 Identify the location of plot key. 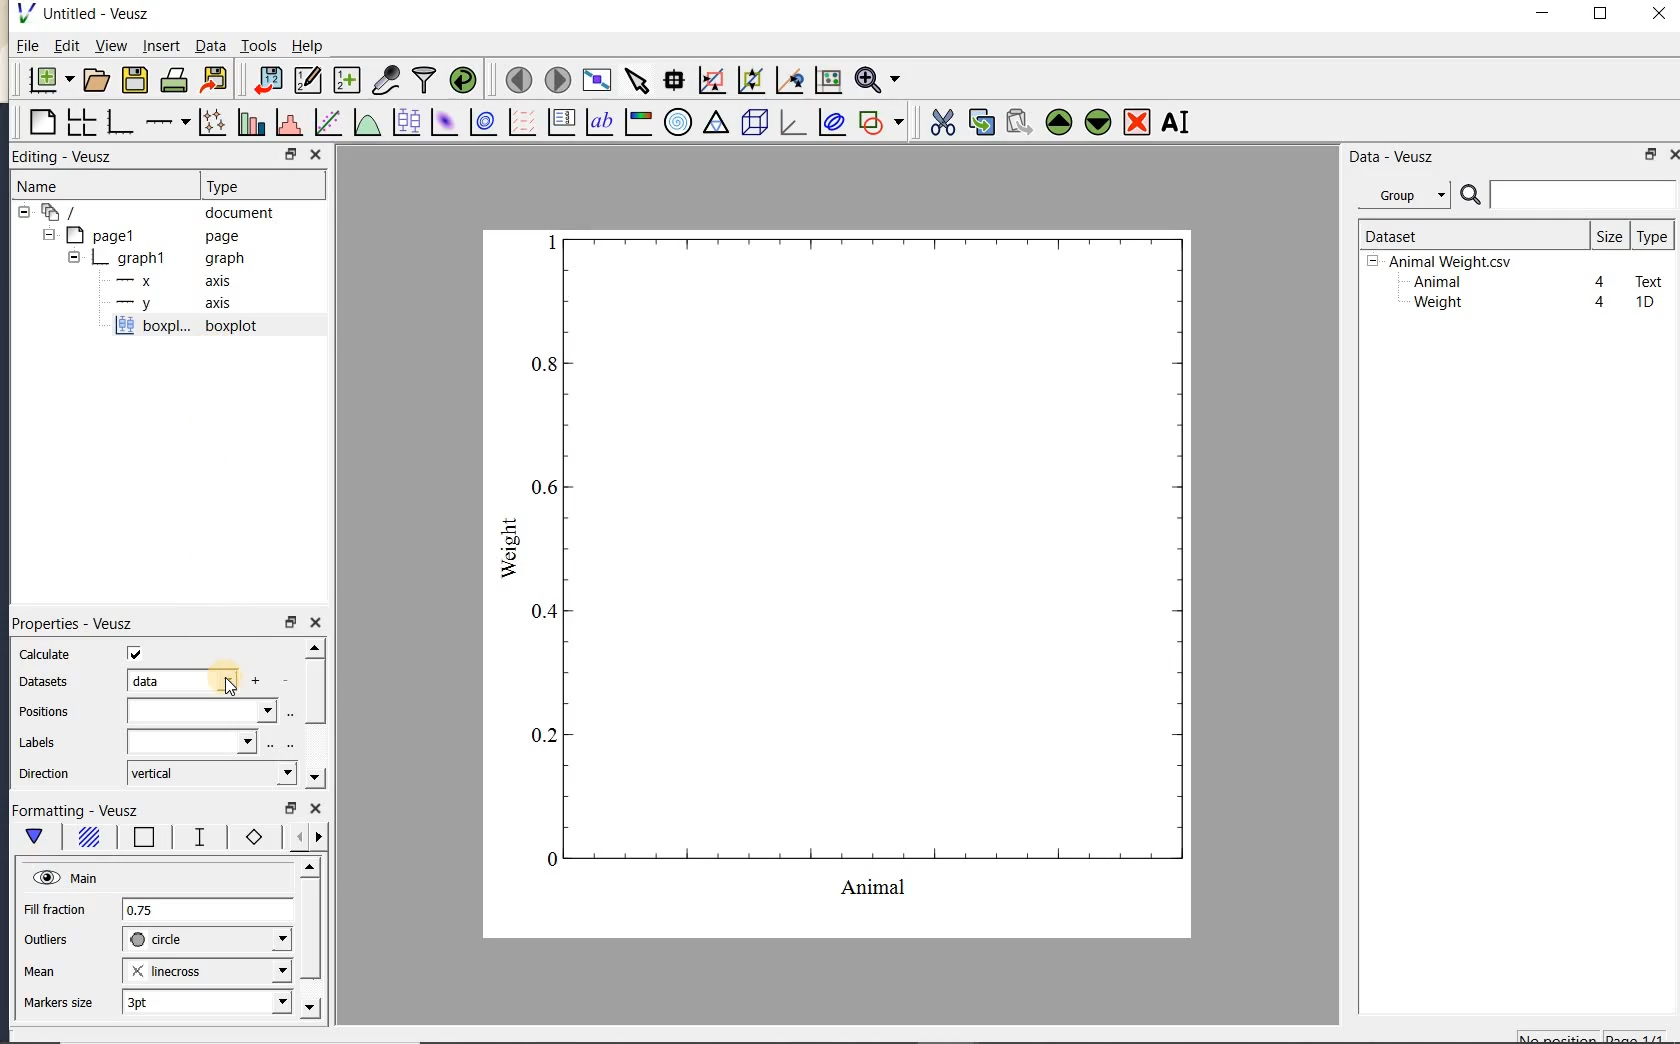
(559, 122).